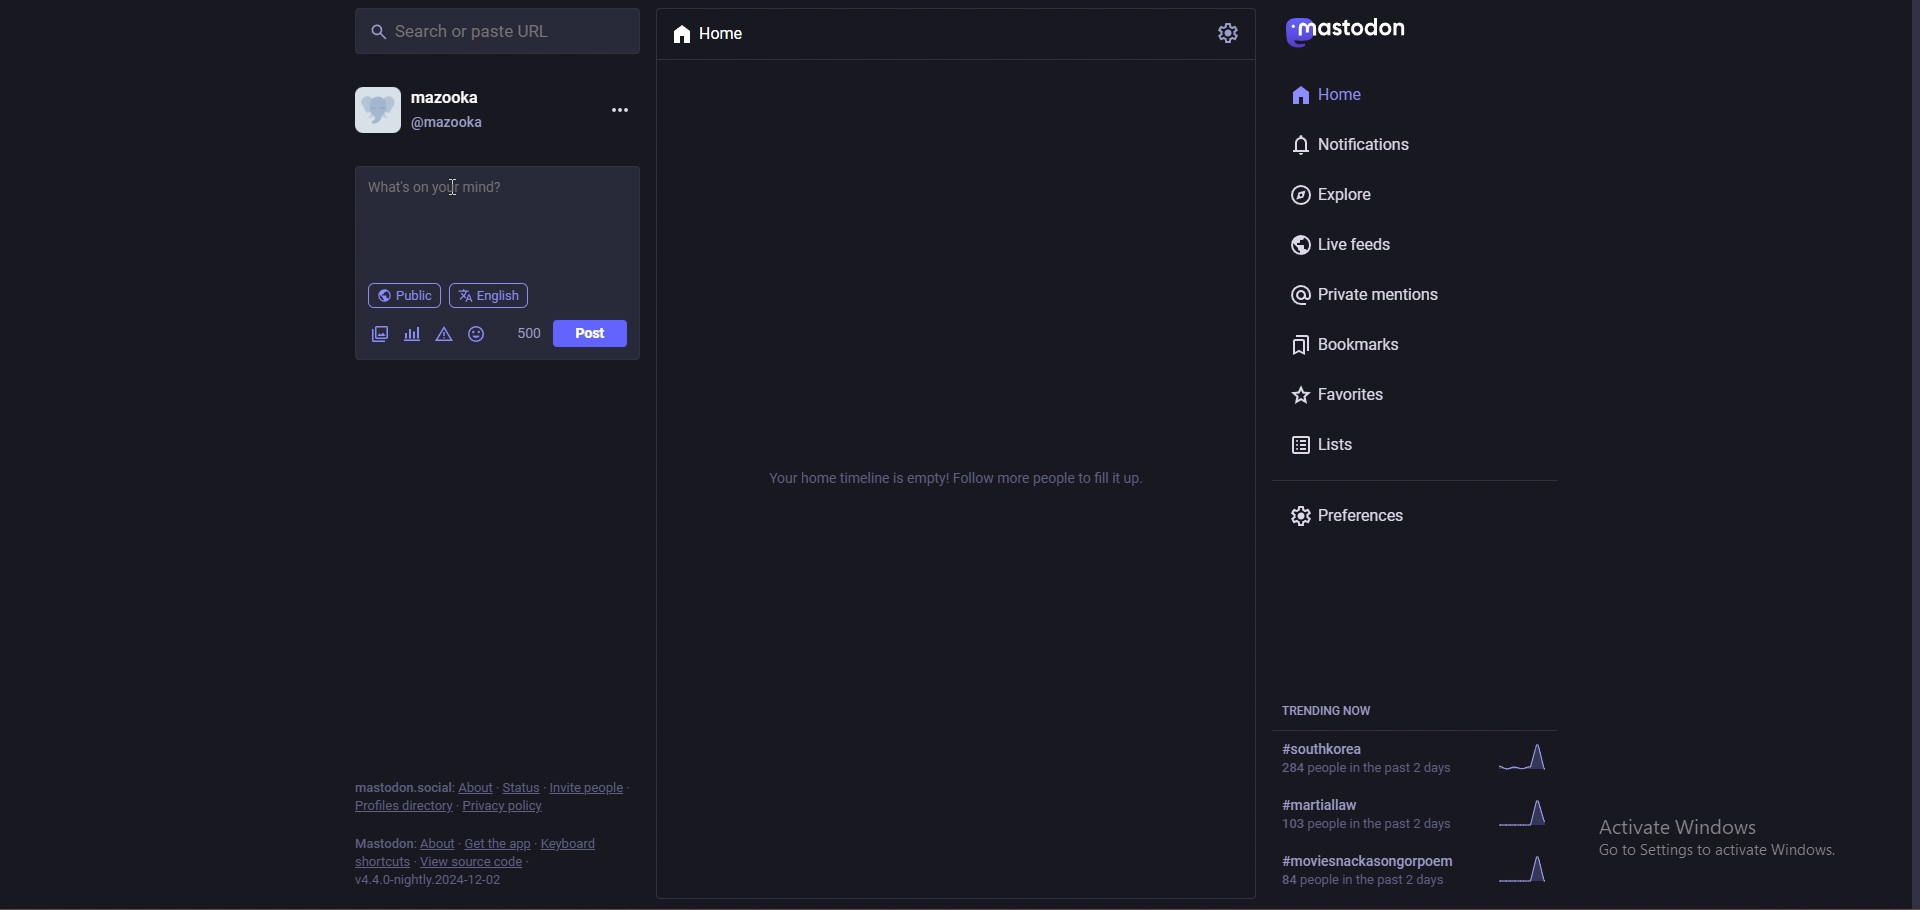  What do you see at coordinates (506, 805) in the screenshot?
I see `privacy policy` at bounding box center [506, 805].